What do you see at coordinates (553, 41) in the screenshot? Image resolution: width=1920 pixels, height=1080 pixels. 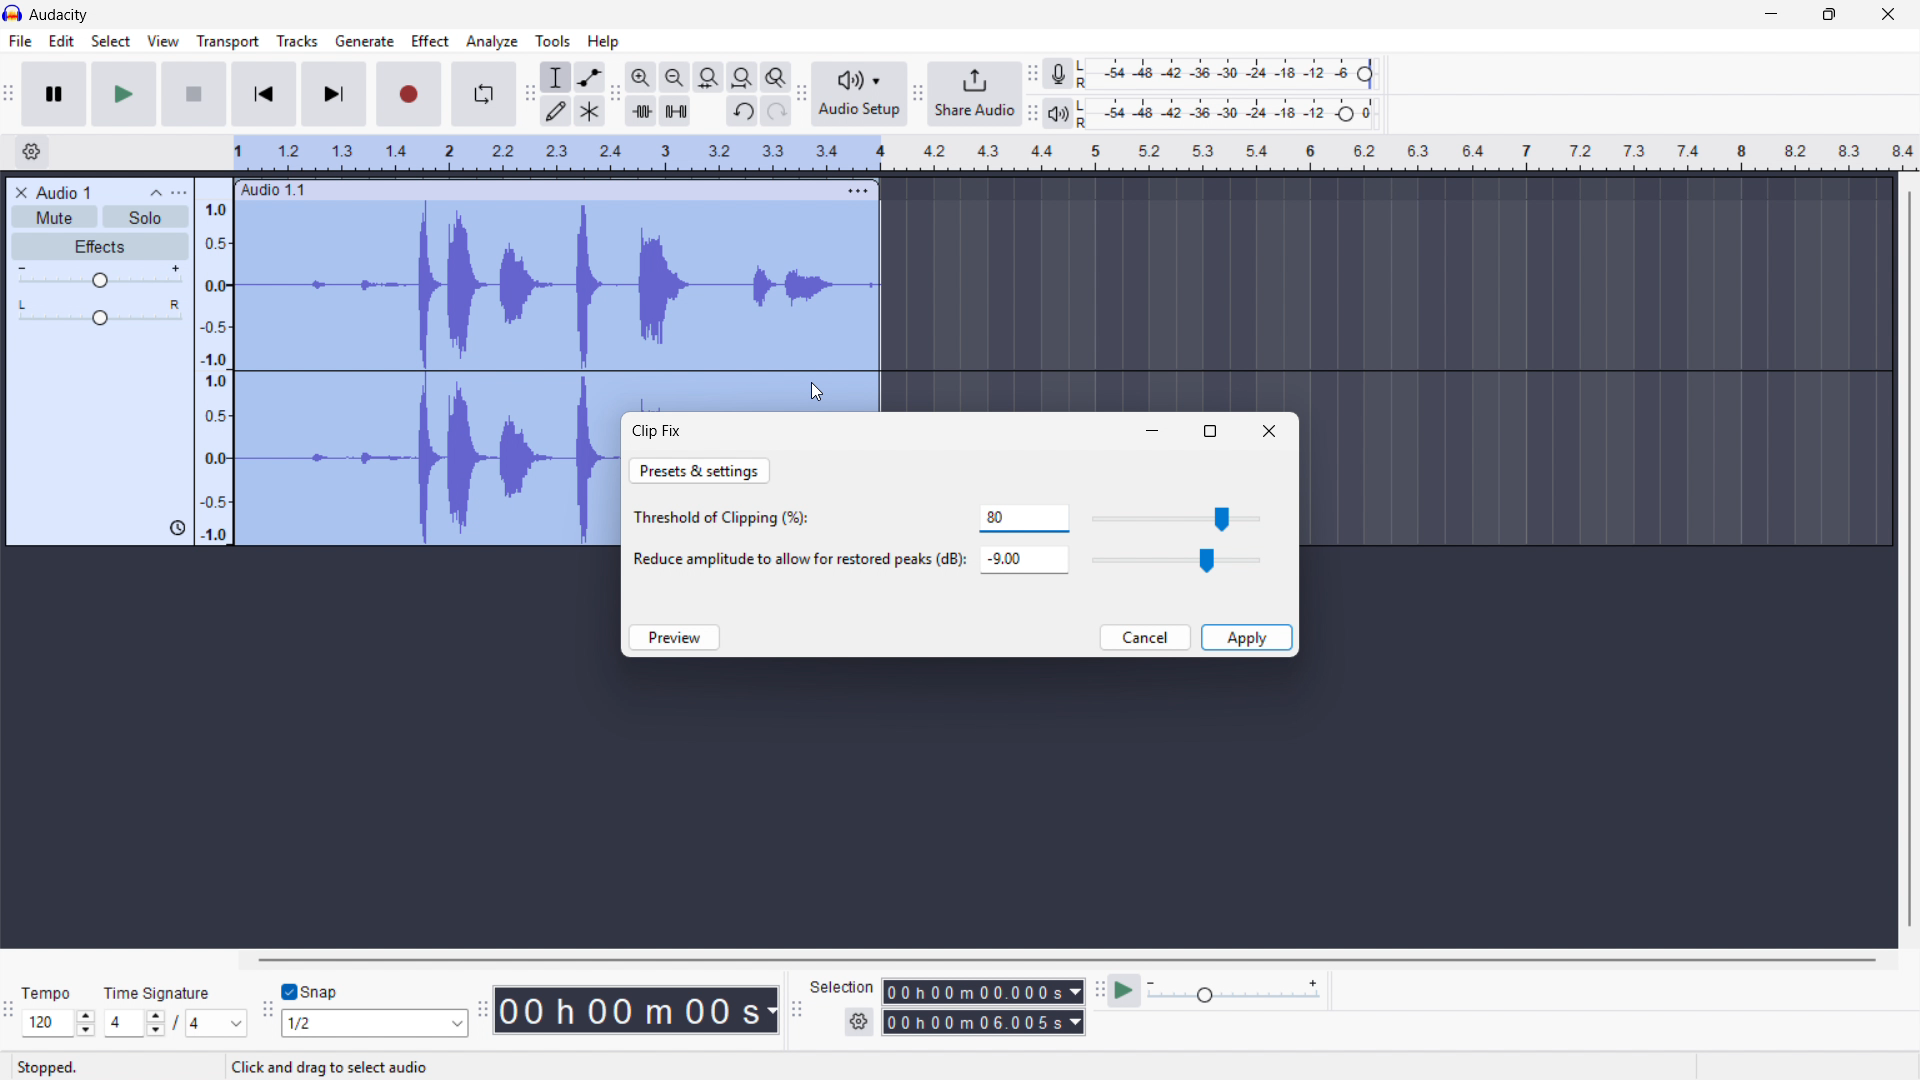 I see `Tools` at bounding box center [553, 41].